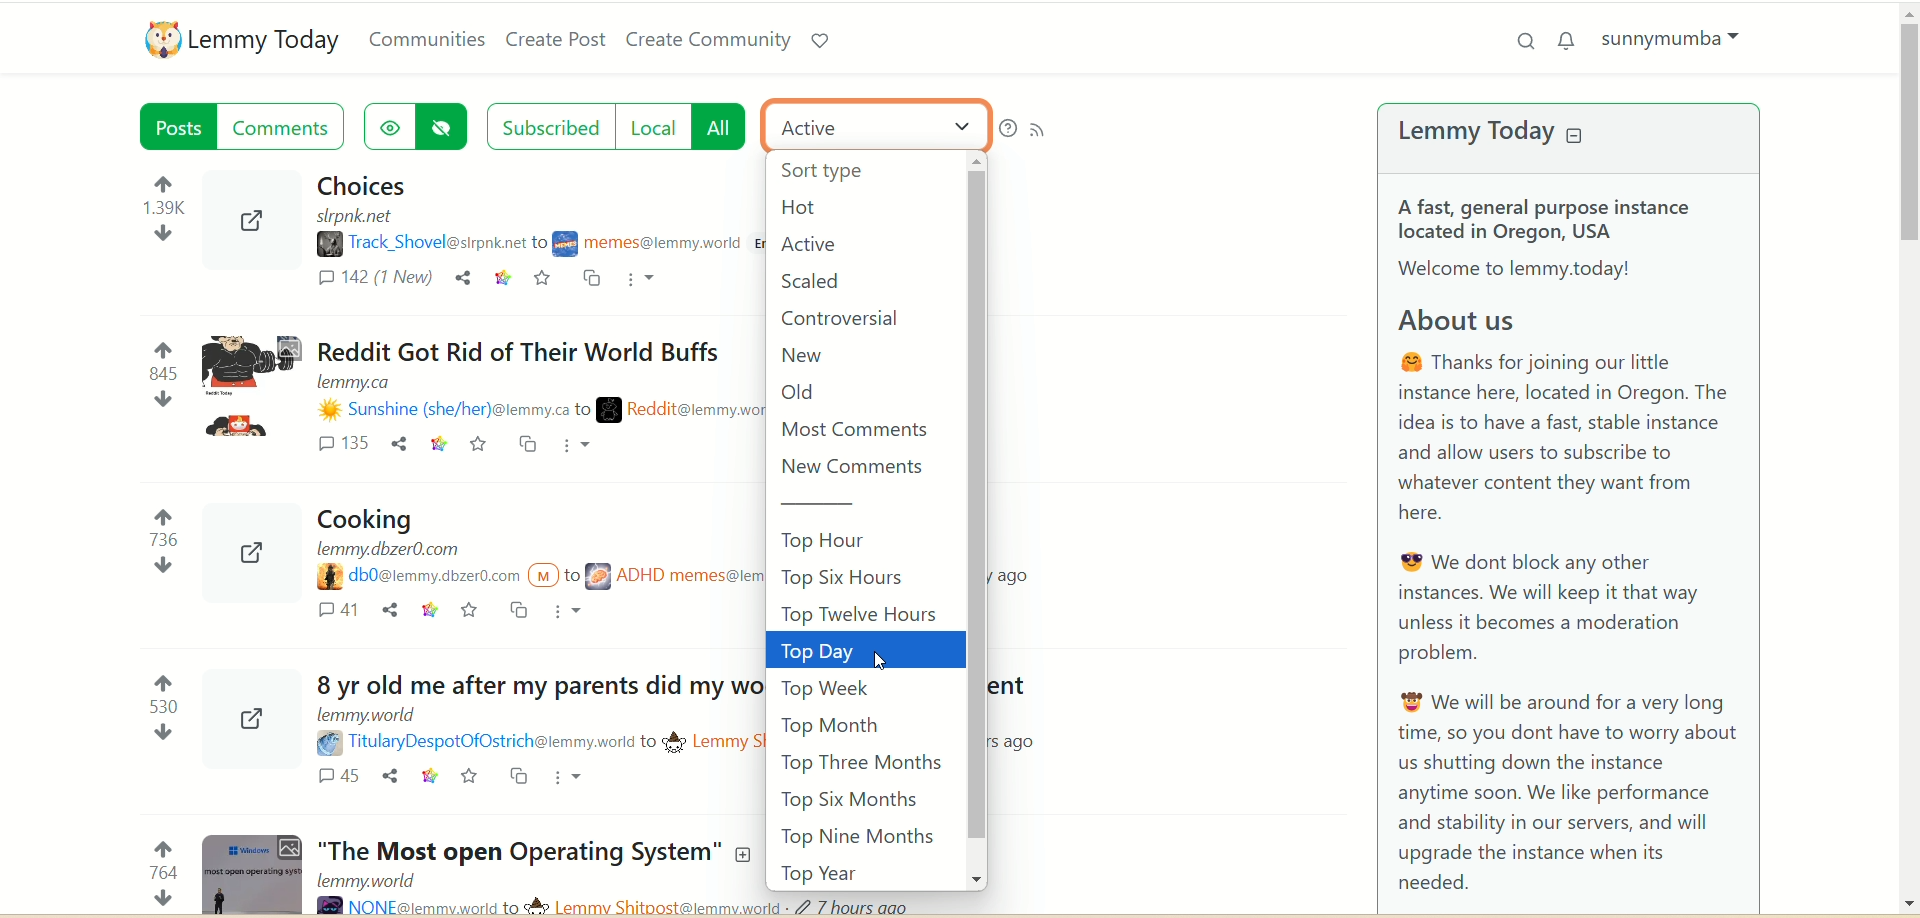 The image size is (1920, 918). Describe the element at coordinates (825, 874) in the screenshot. I see `top year` at that location.